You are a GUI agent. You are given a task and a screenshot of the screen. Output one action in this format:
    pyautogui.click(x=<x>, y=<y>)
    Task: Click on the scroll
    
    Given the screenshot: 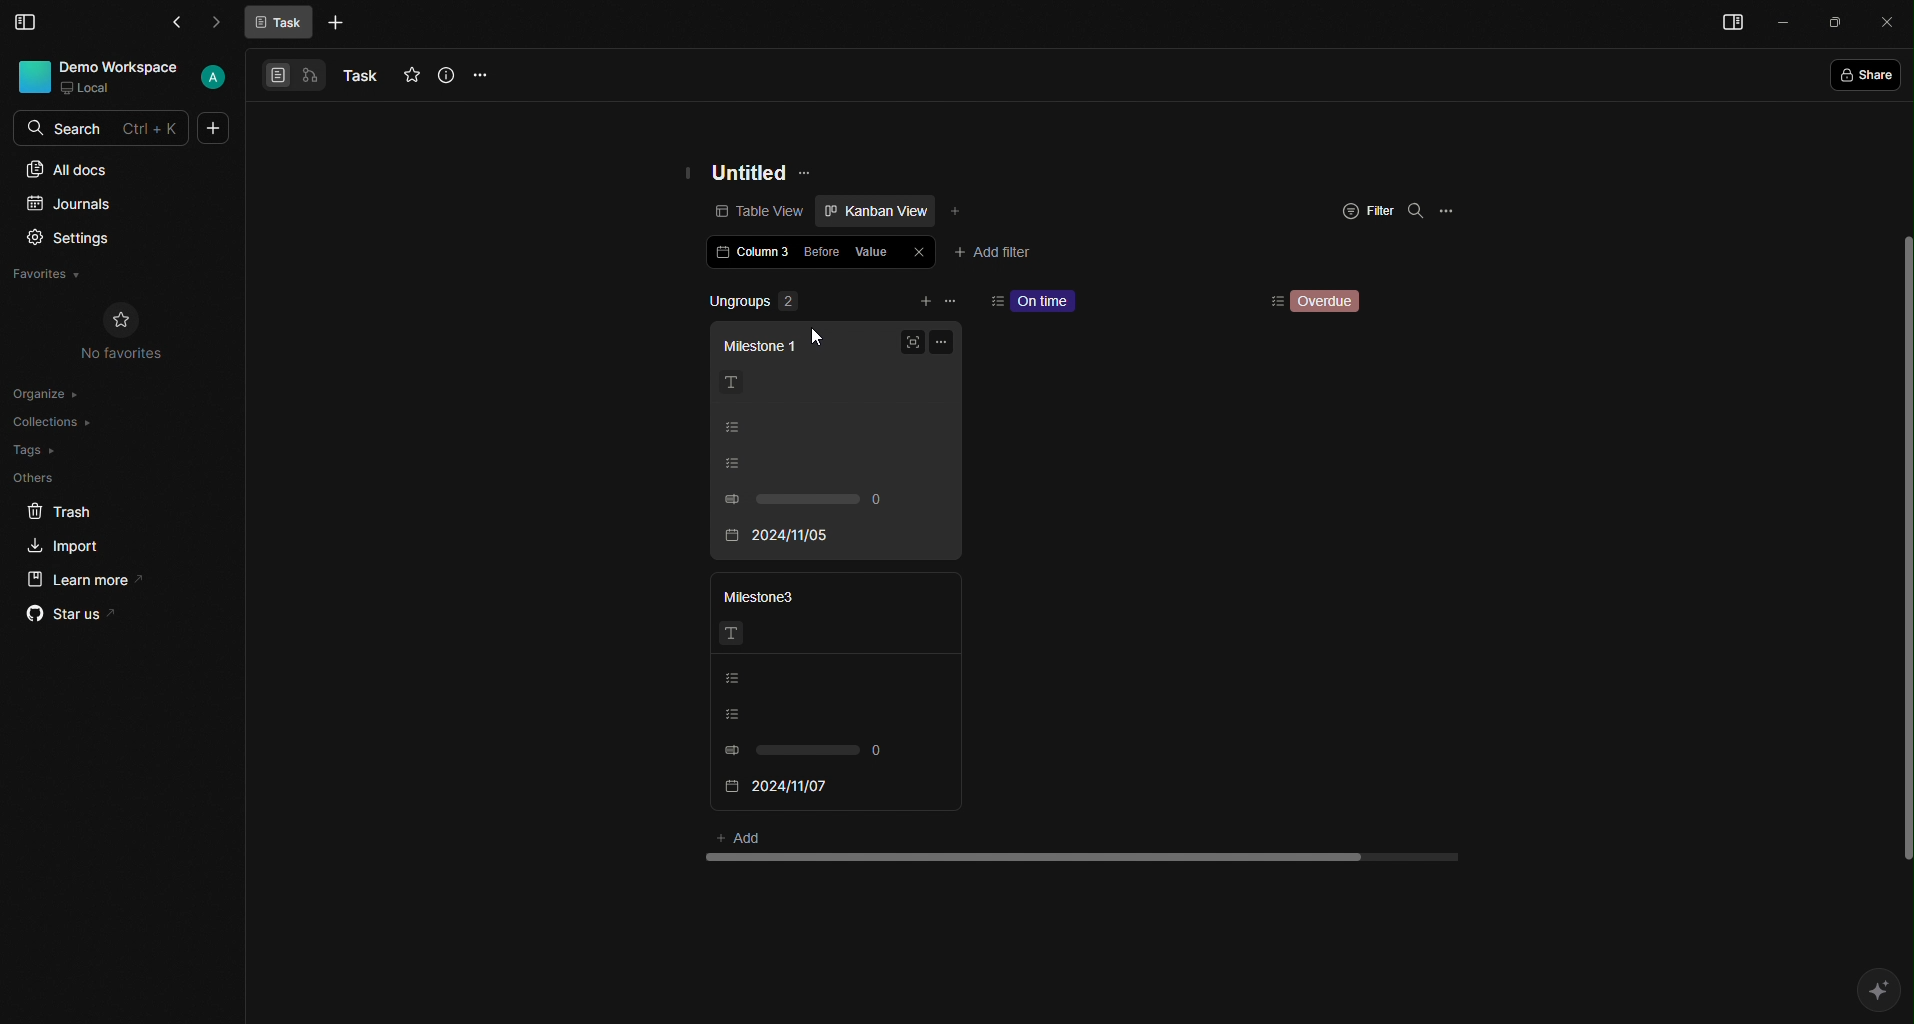 What is the action you would take?
    pyautogui.click(x=1901, y=501)
    